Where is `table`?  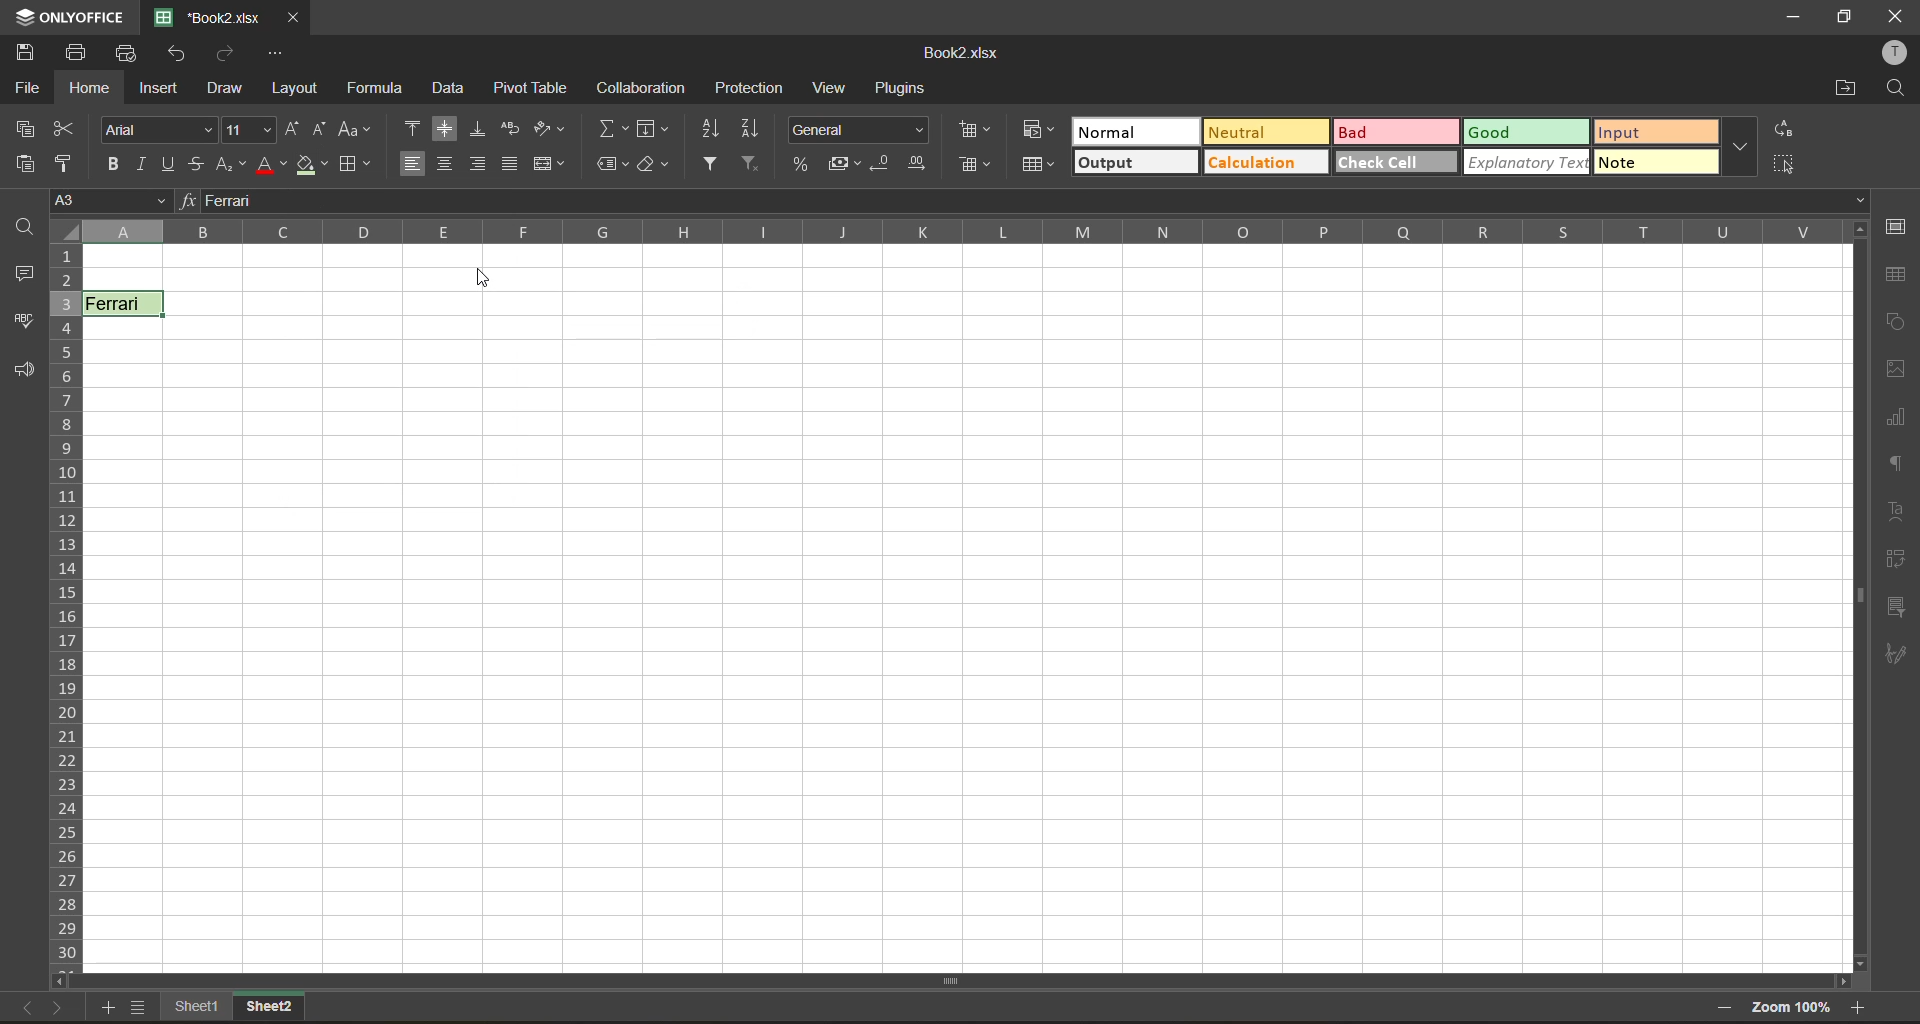 table is located at coordinates (1900, 277).